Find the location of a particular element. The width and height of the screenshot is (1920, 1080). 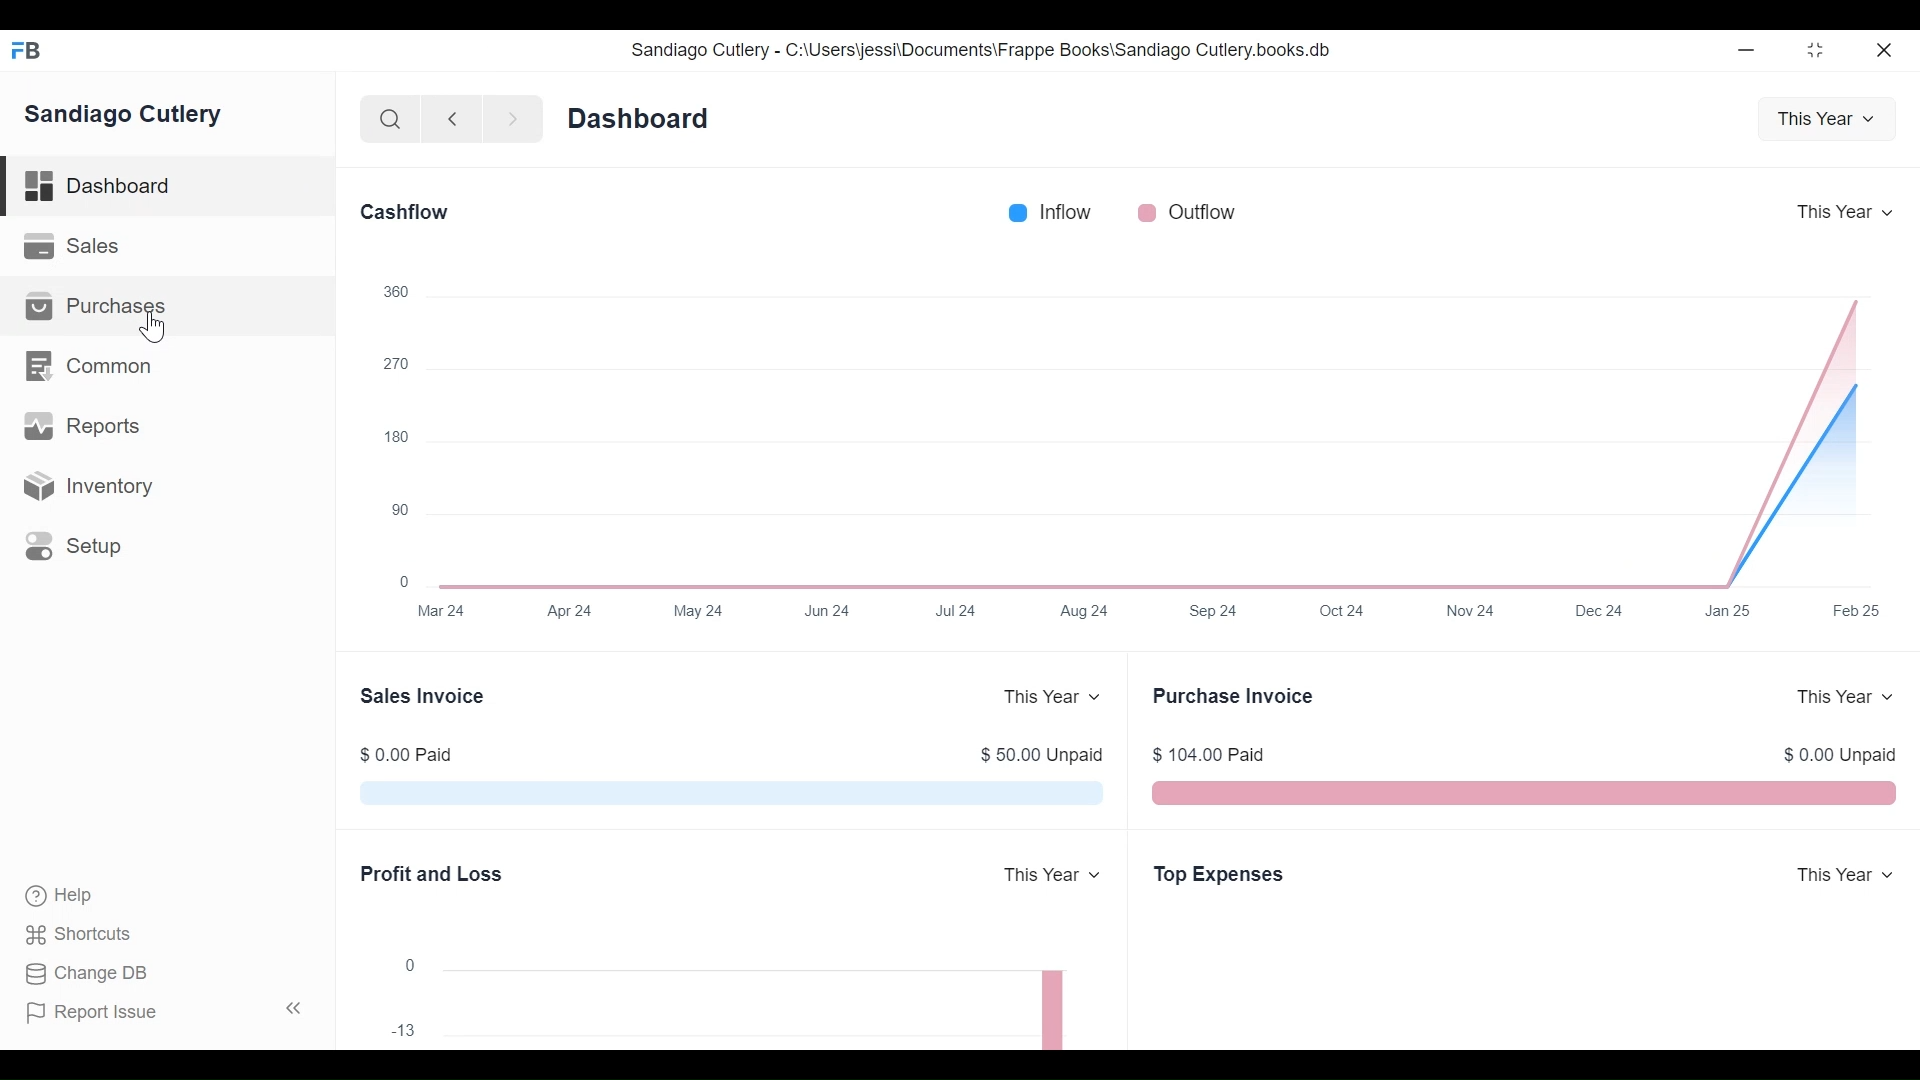

Apr 24 is located at coordinates (571, 611).